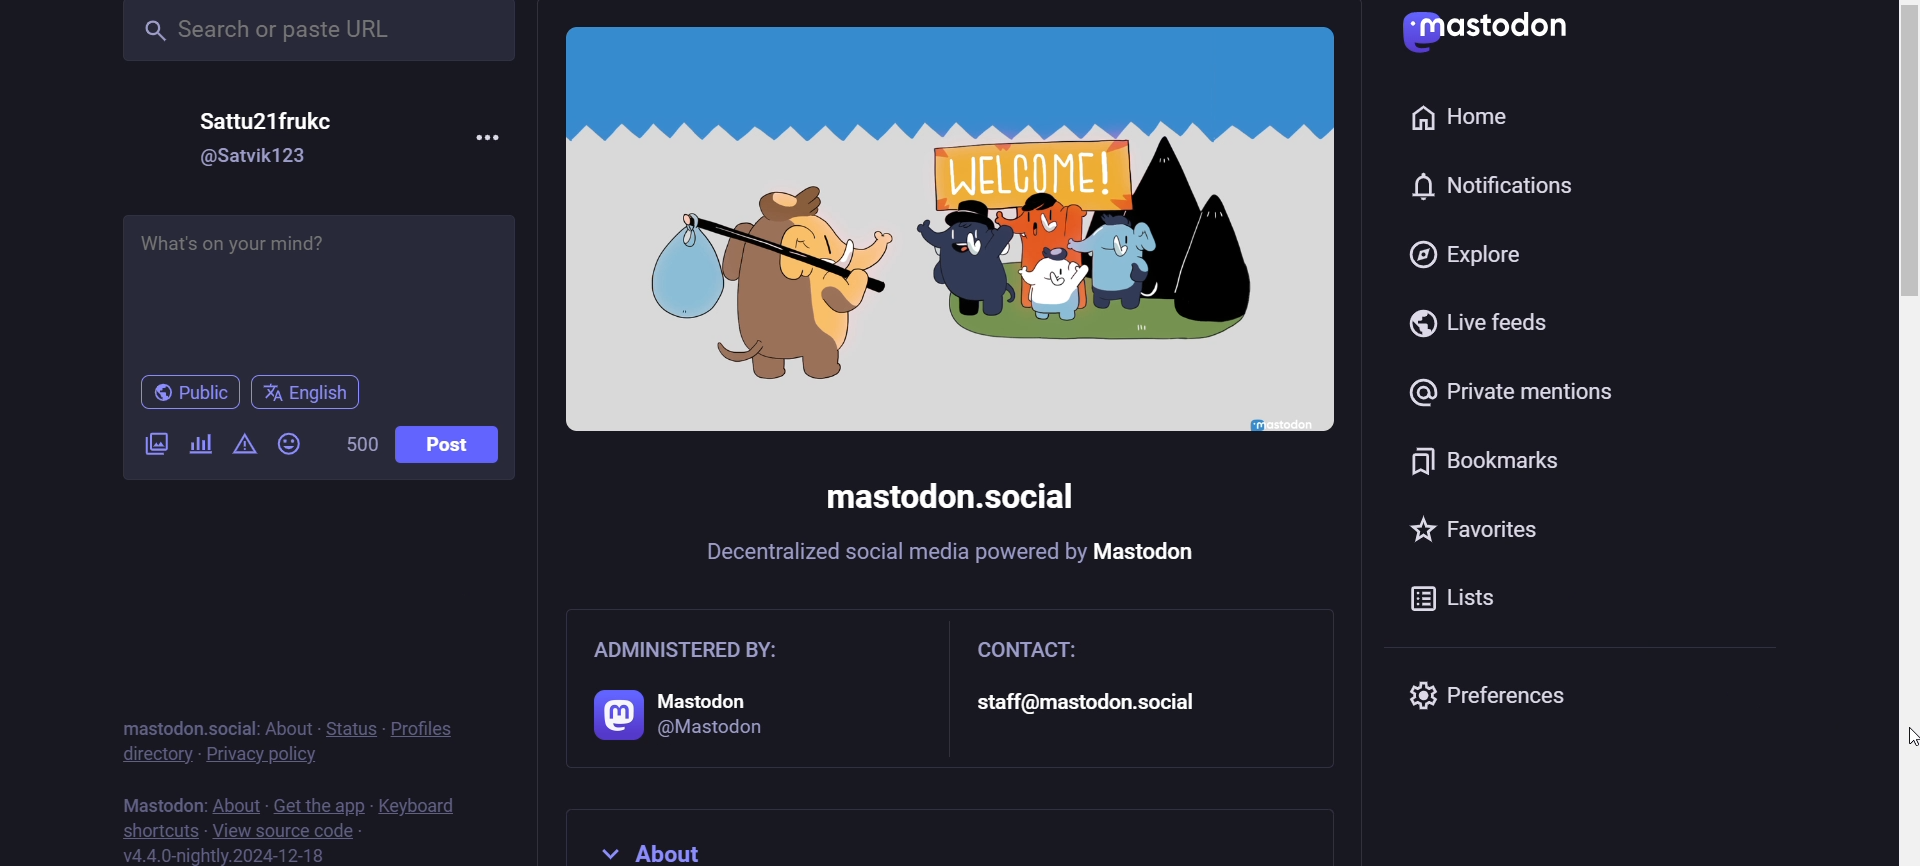 The height and width of the screenshot is (866, 1920). Describe the element at coordinates (292, 726) in the screenshot. I see `about` at that location.